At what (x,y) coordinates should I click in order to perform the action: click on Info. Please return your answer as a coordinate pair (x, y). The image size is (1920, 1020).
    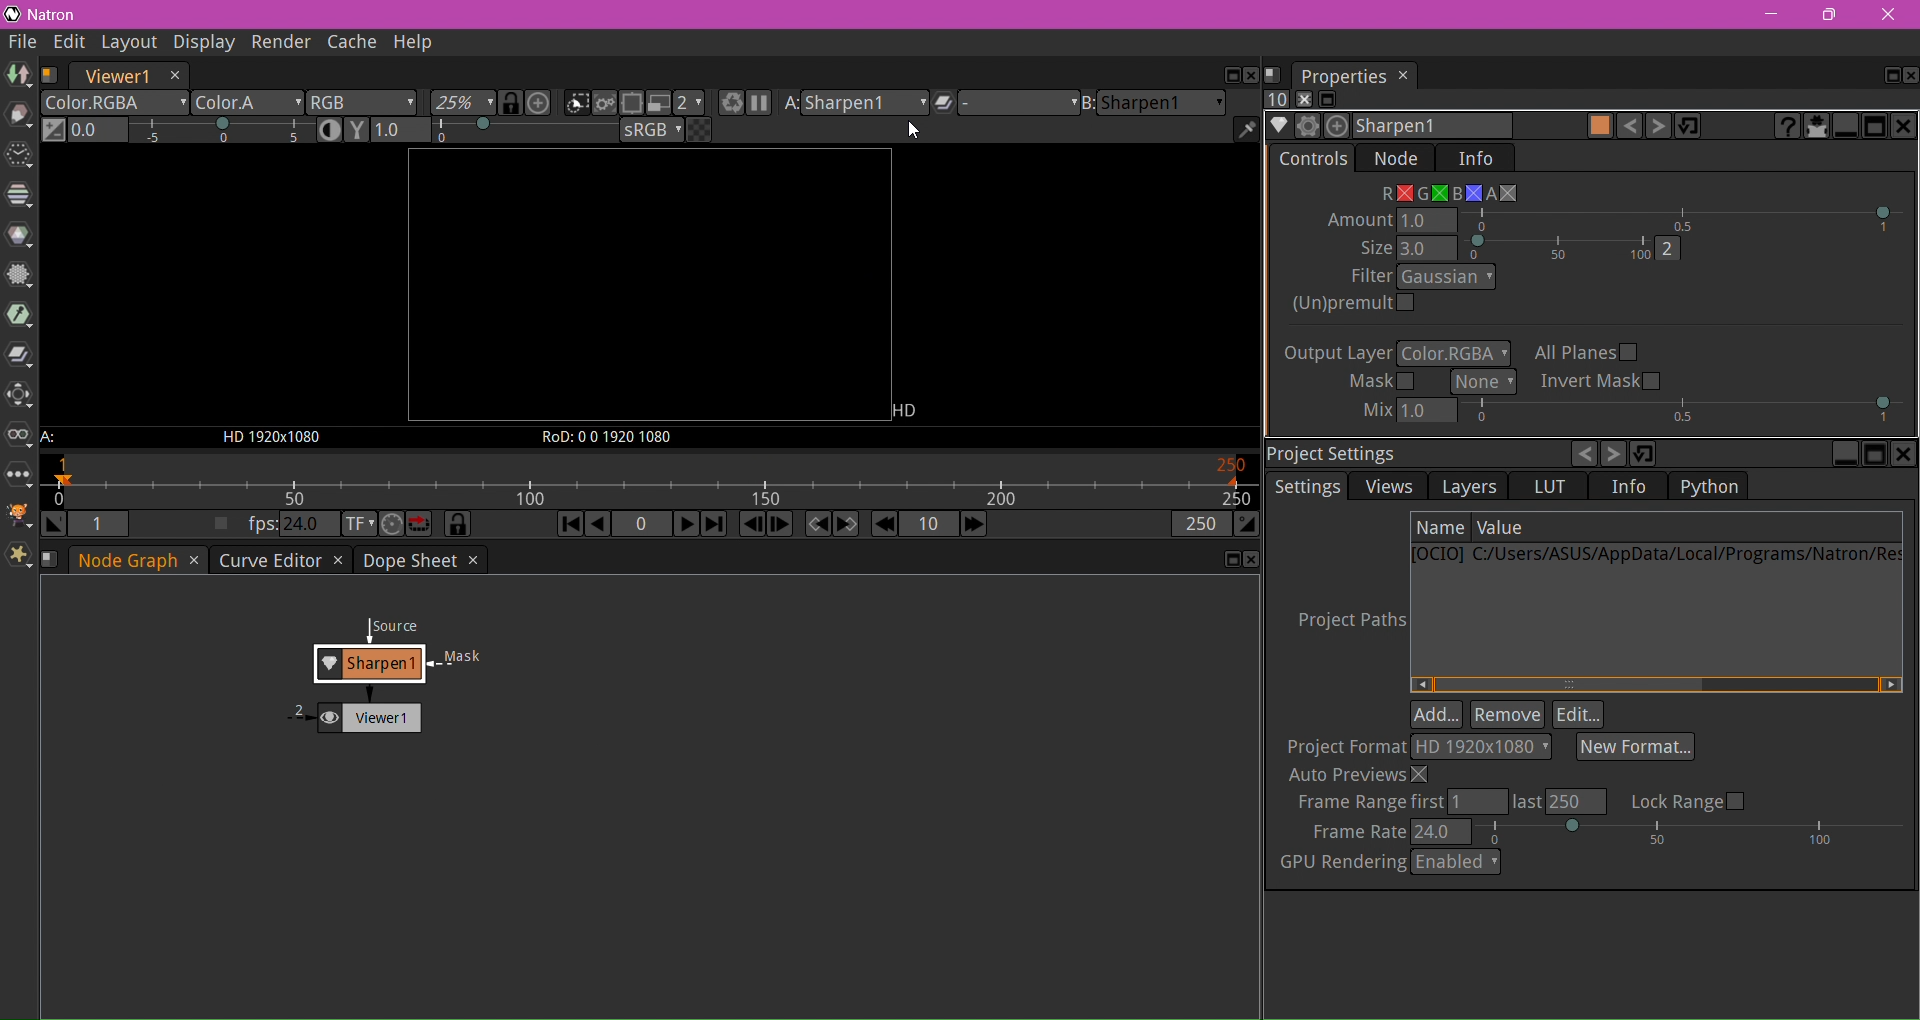
    Looking at the image, I should click on (1476, 158).